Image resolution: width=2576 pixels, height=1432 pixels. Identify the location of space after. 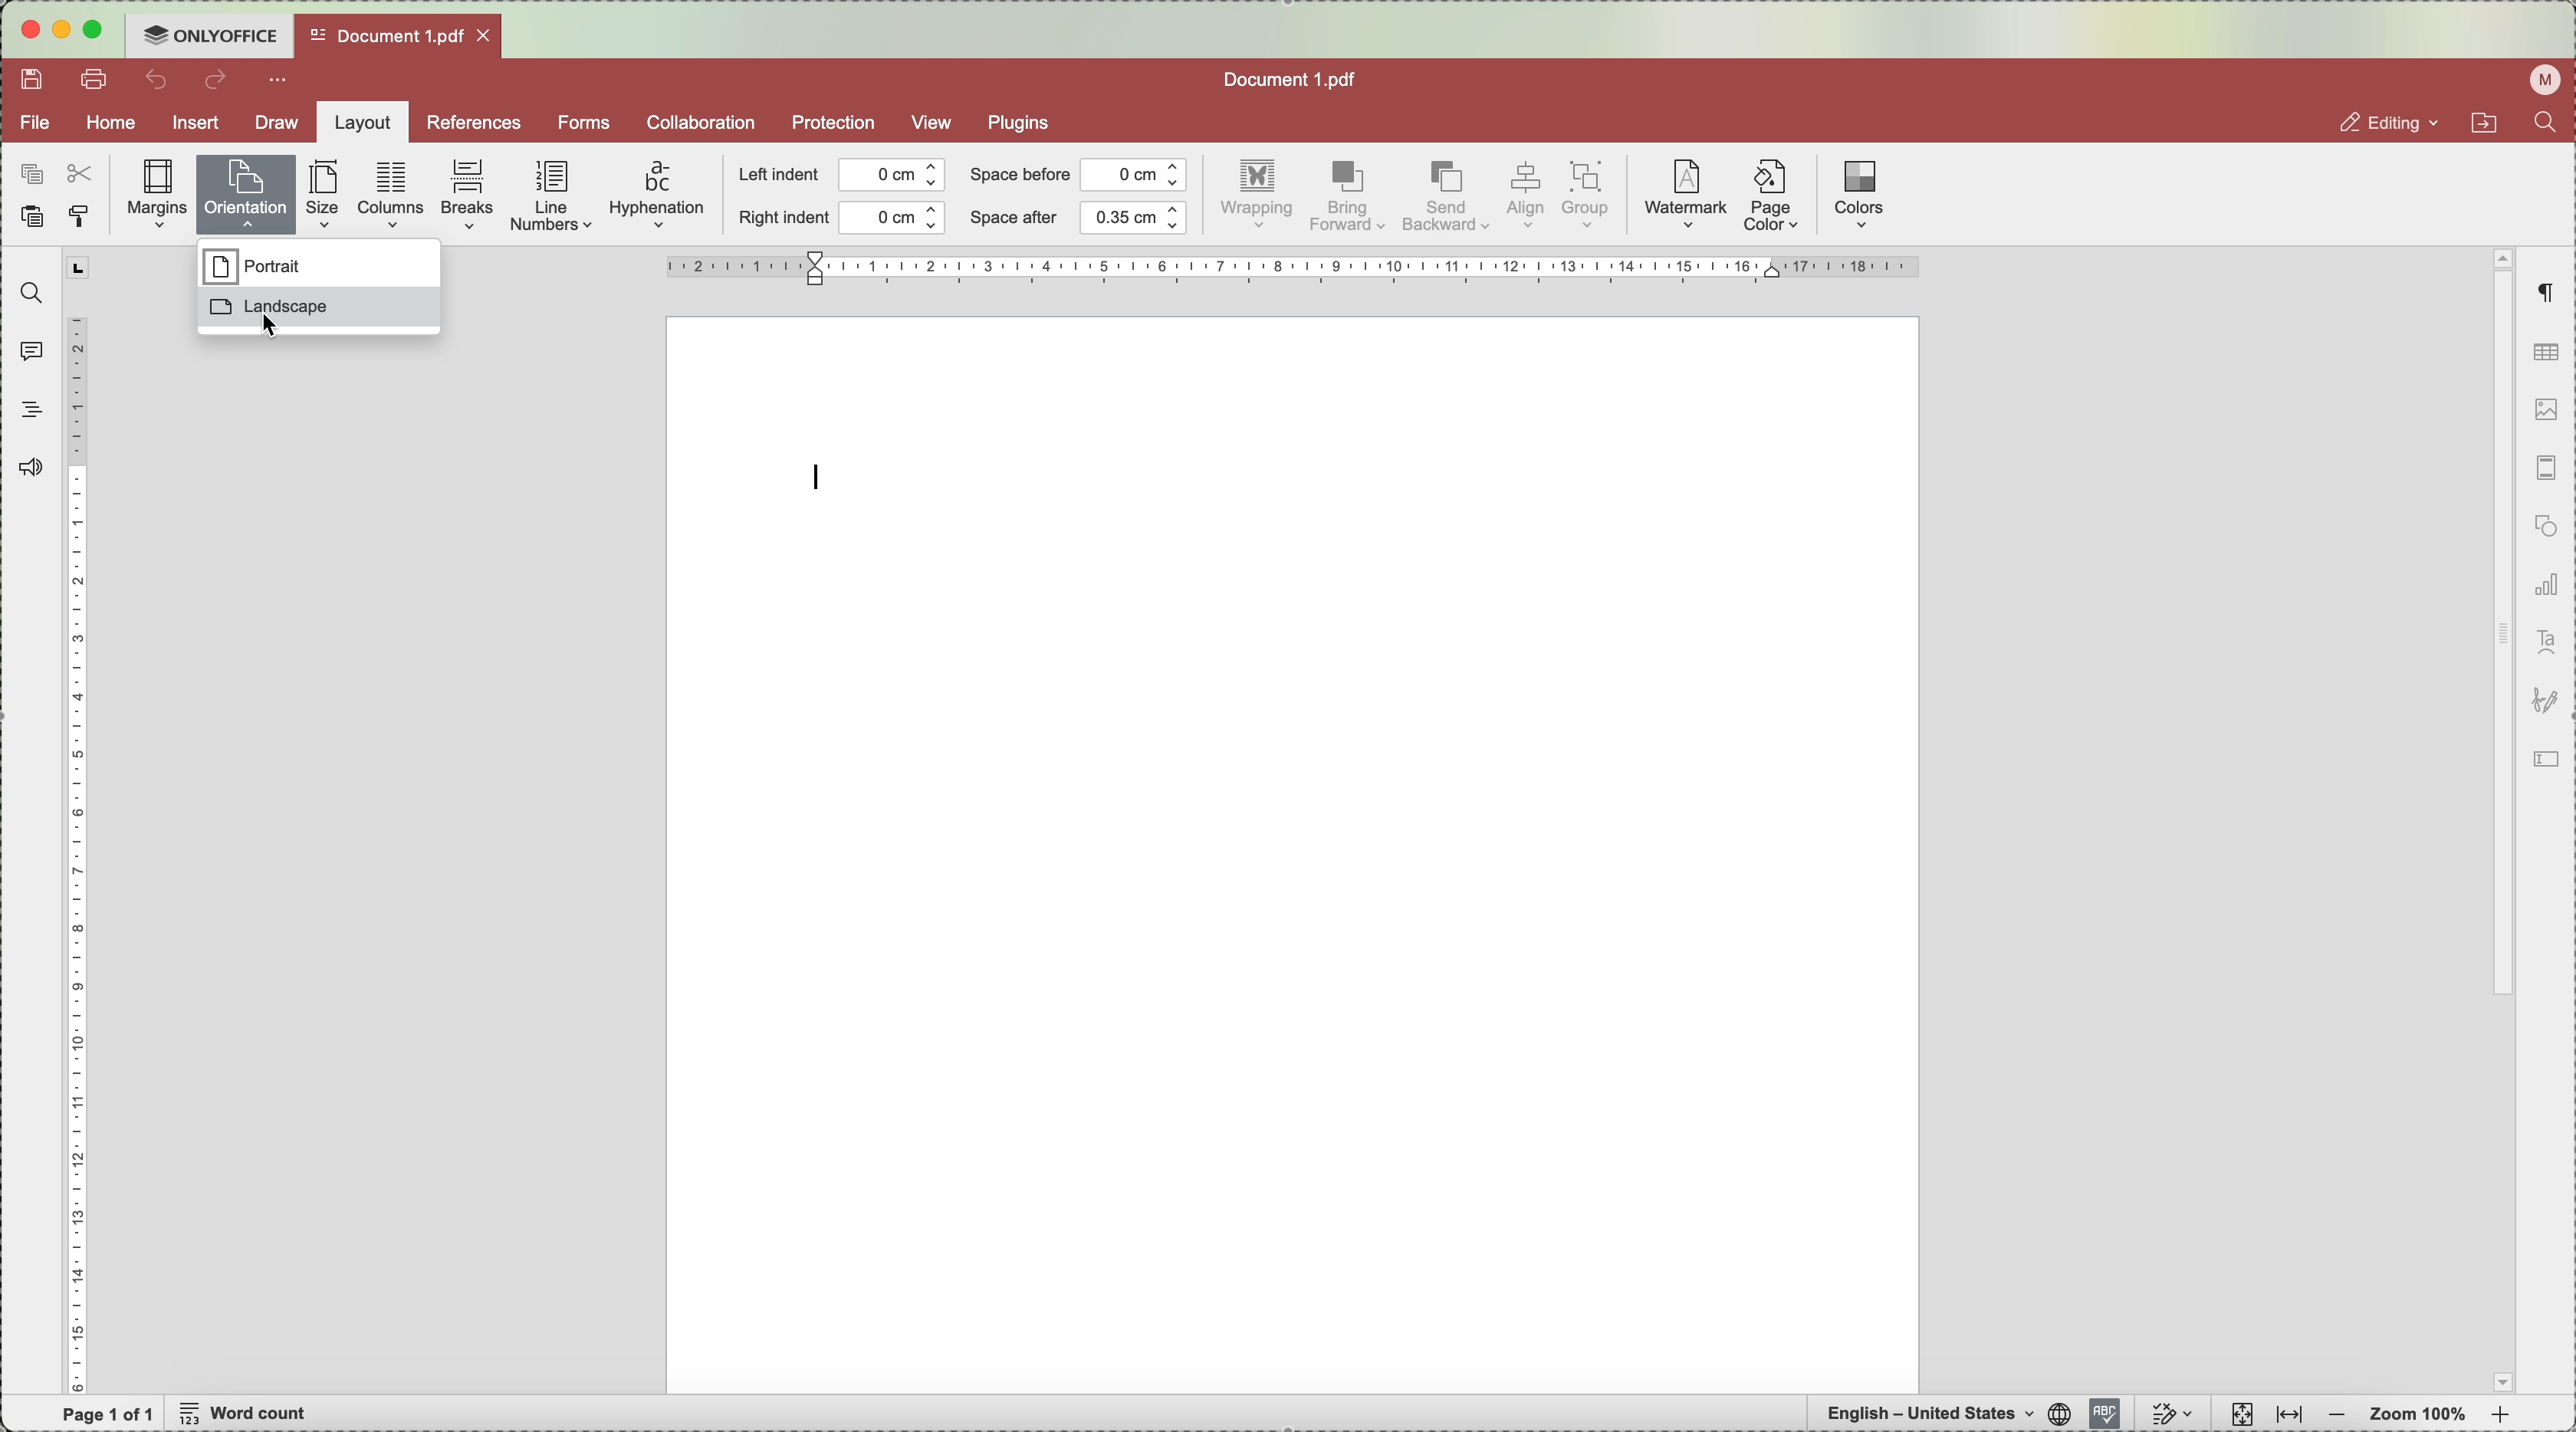
(1079, 218).